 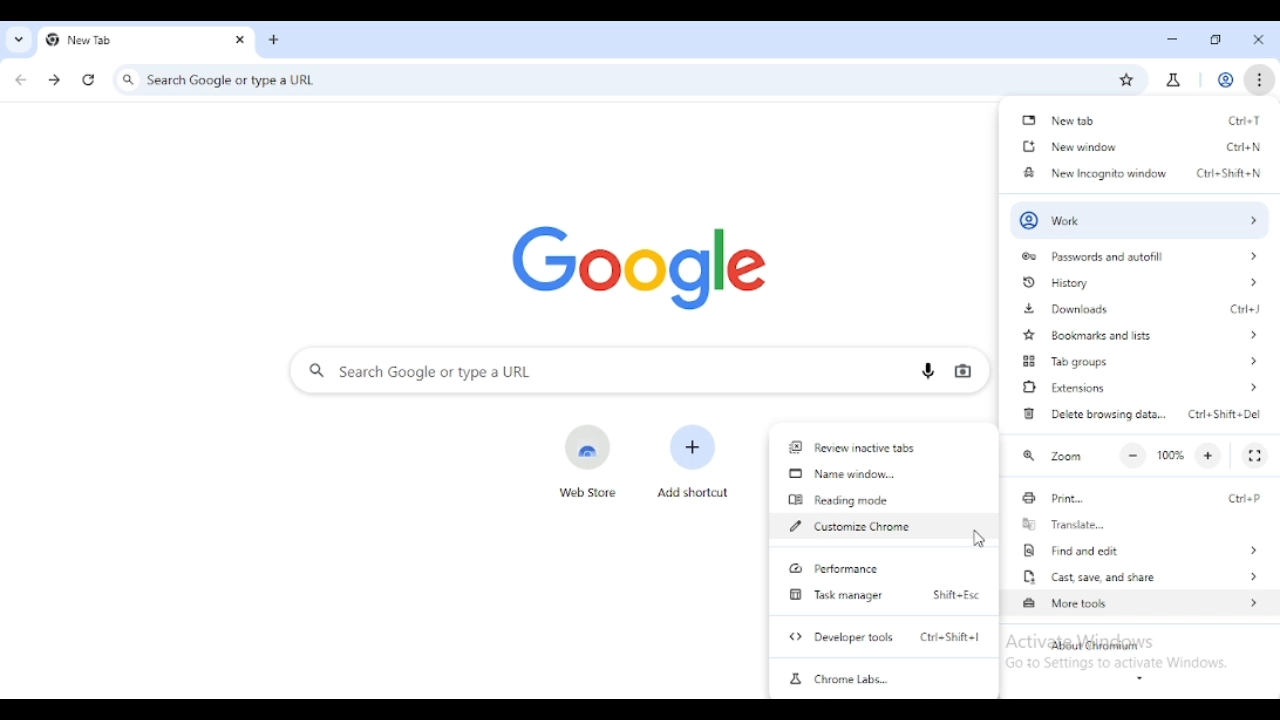 I want to click on shortcut for new incognito window, so click(x=1230, y=172).